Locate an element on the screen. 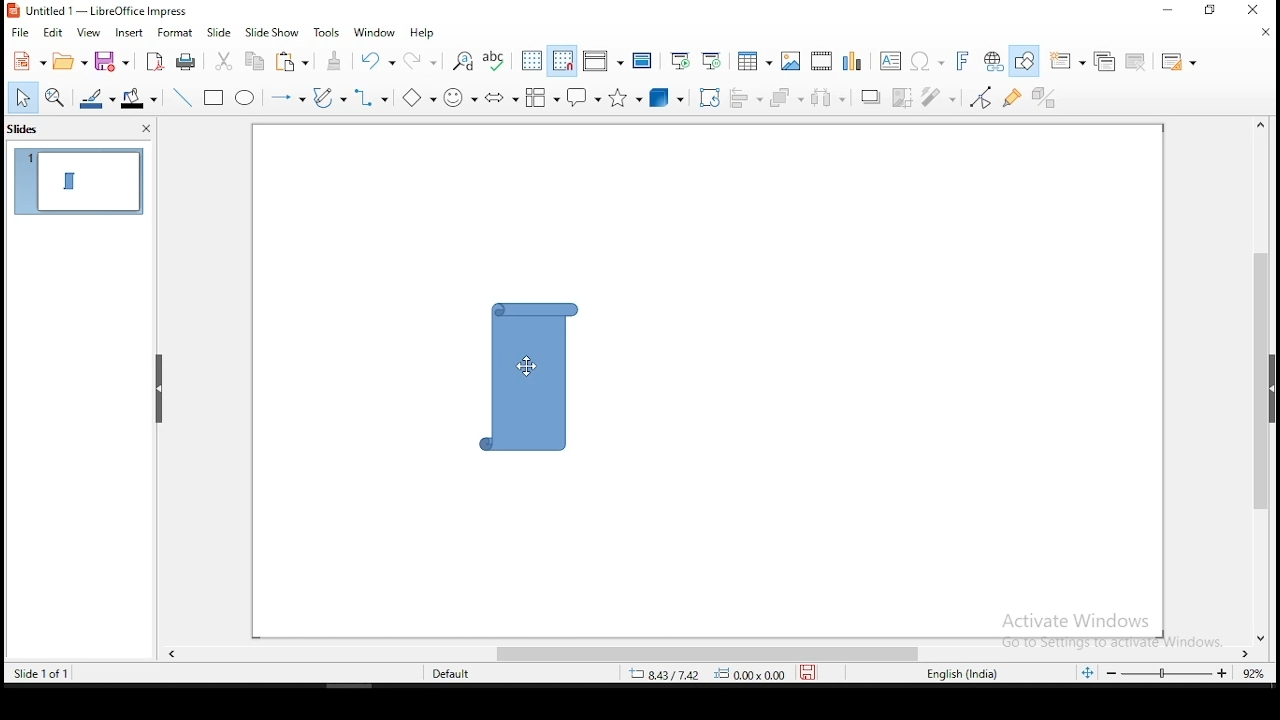 Image resolution: width=1280 pixels, height=720 pixels. undo is located at coordinates (375, 62).